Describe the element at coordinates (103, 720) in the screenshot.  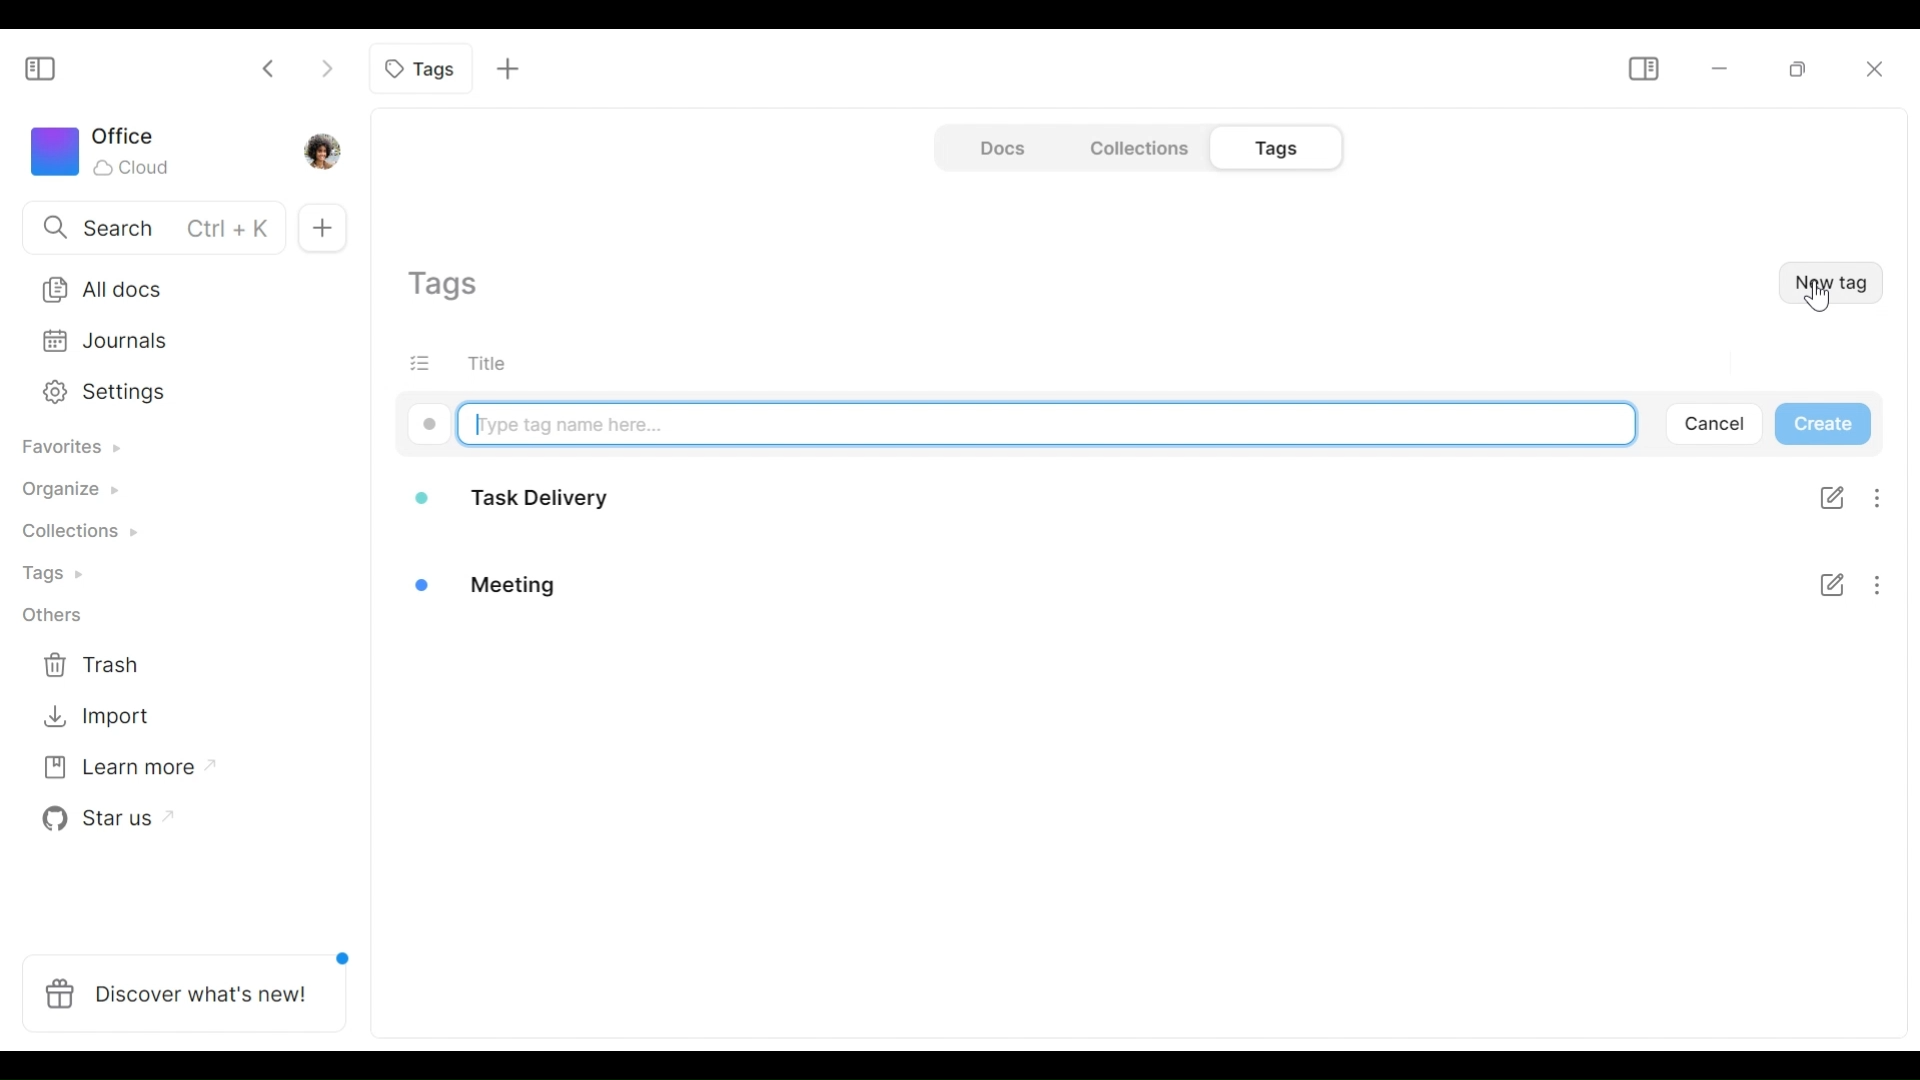
I see `Import` at that location.